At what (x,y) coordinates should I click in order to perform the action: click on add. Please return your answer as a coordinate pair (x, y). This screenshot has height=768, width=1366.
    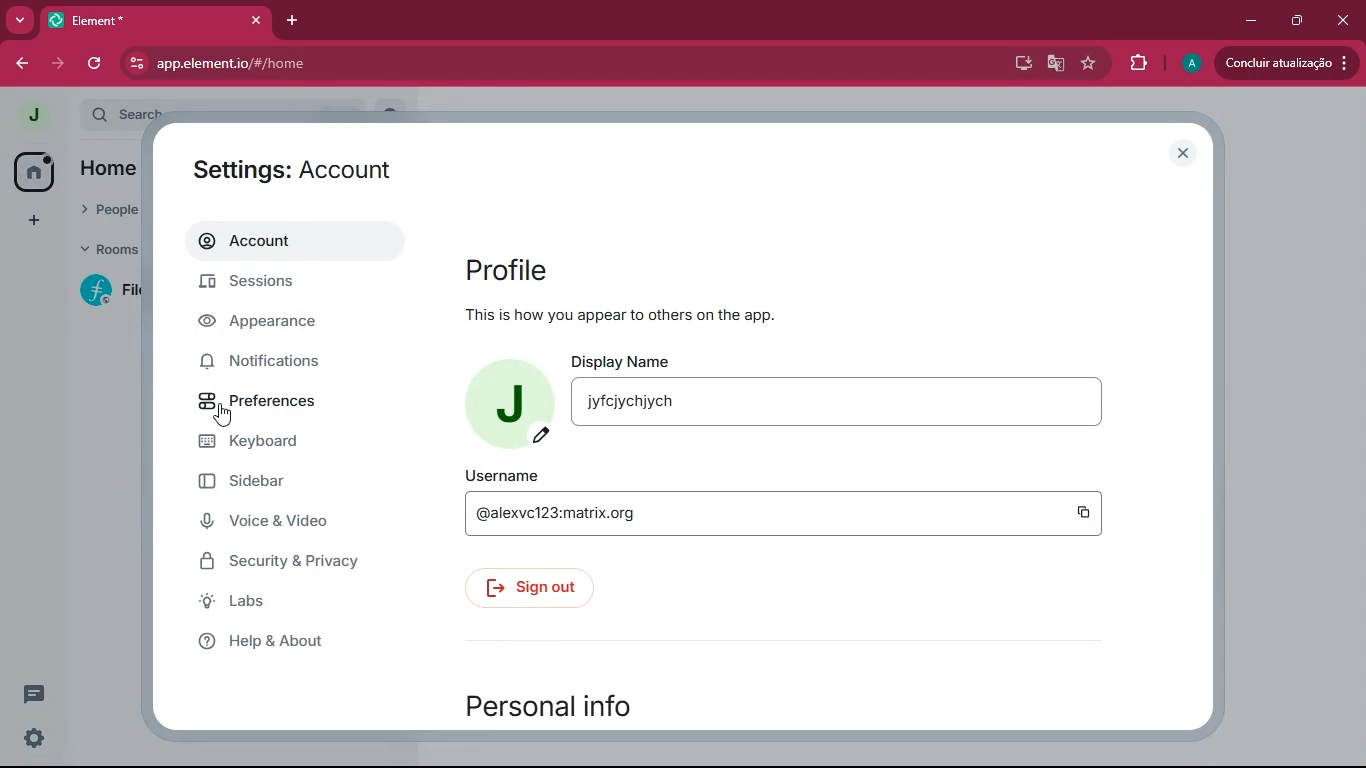
    Looking at the image, I should click on (31, 222).